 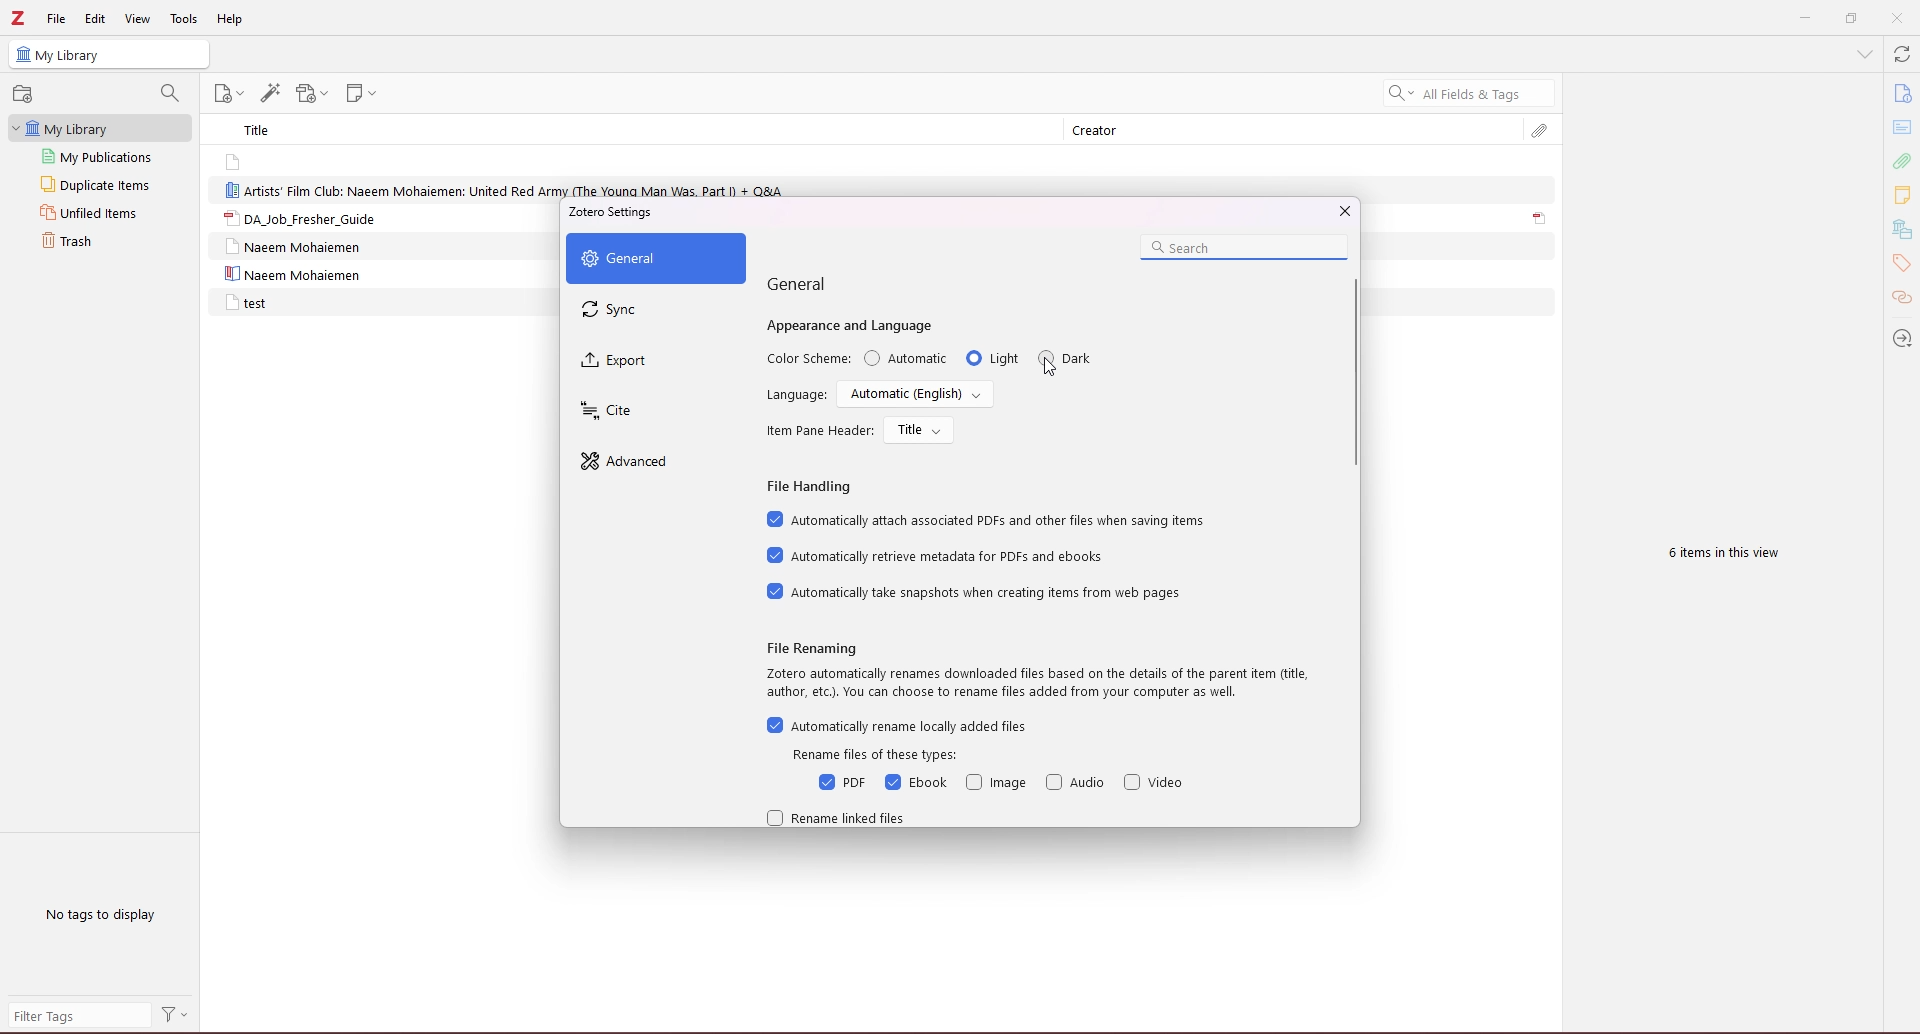 What do you see at coordinates (1901, 264) in the screenshot?
I see `tags` at bounding box center [1901, 264].